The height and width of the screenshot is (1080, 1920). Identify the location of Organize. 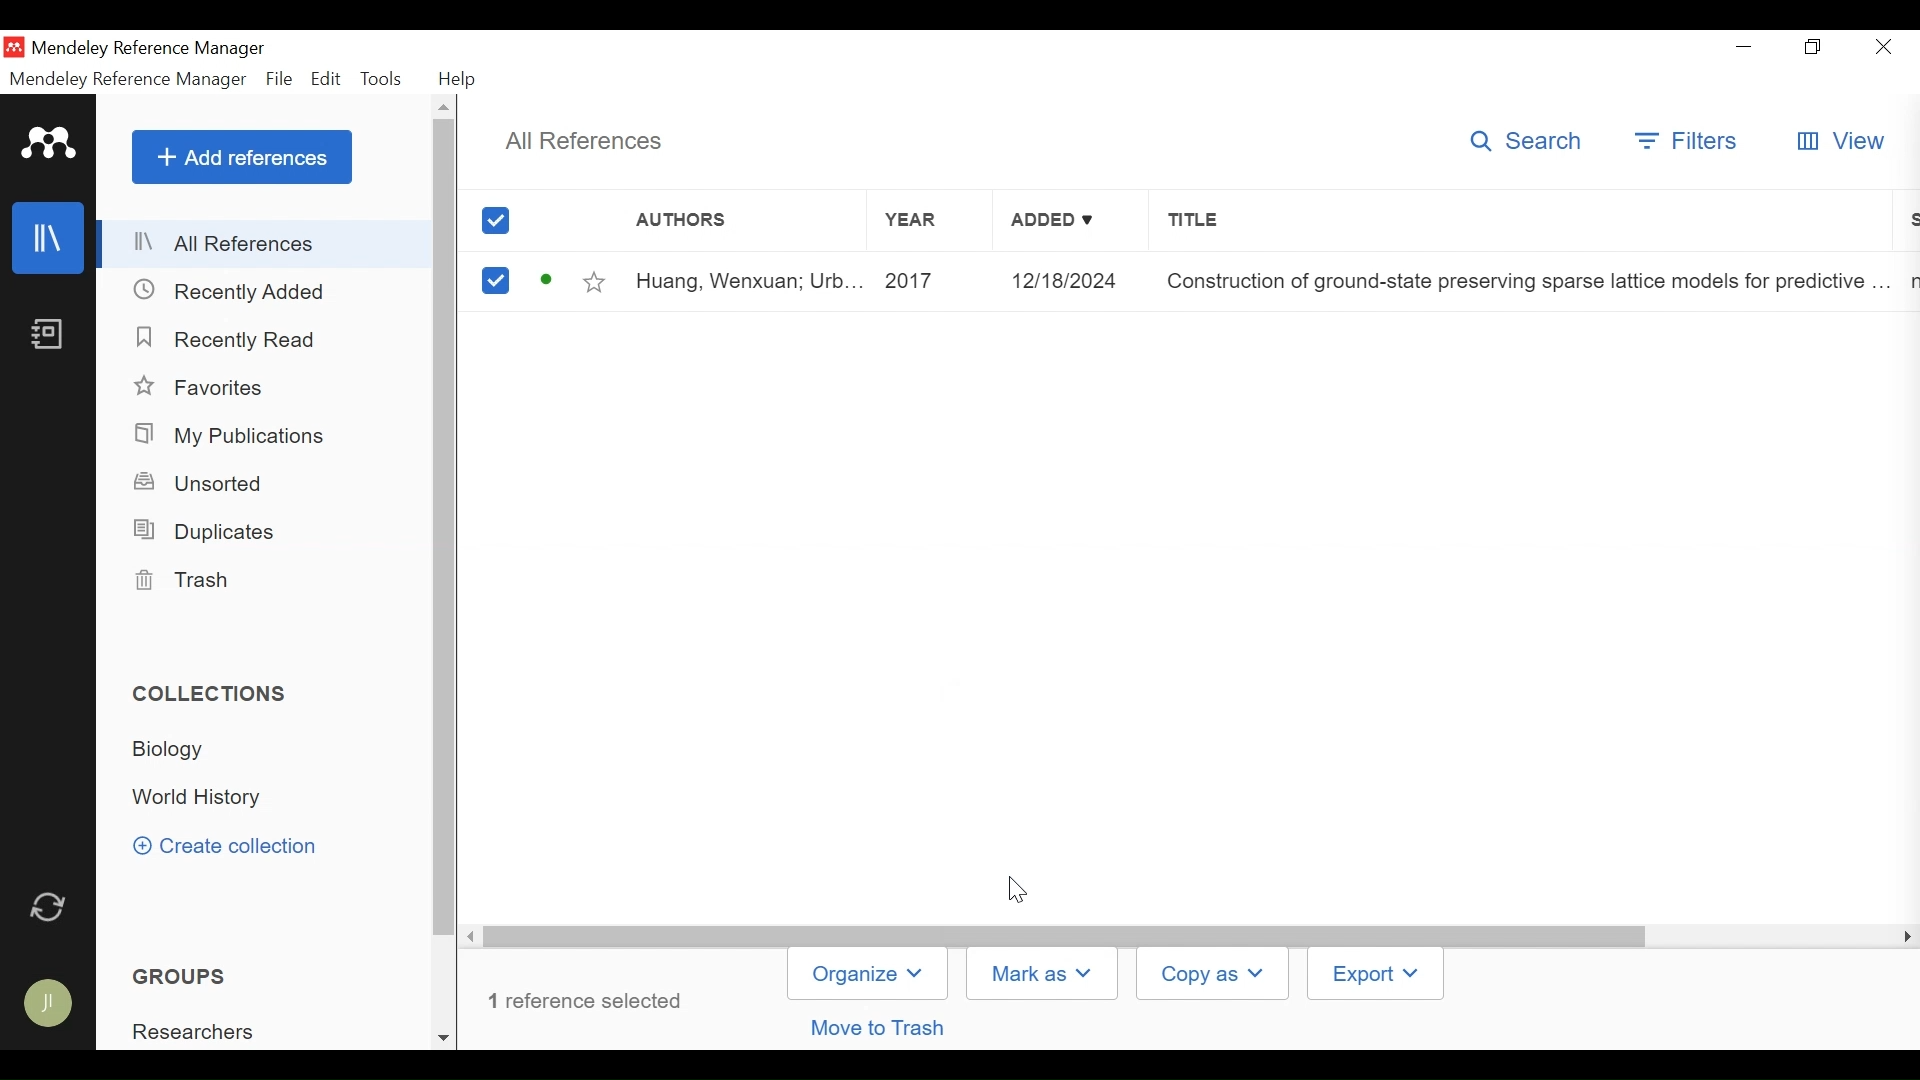
(868, 972).